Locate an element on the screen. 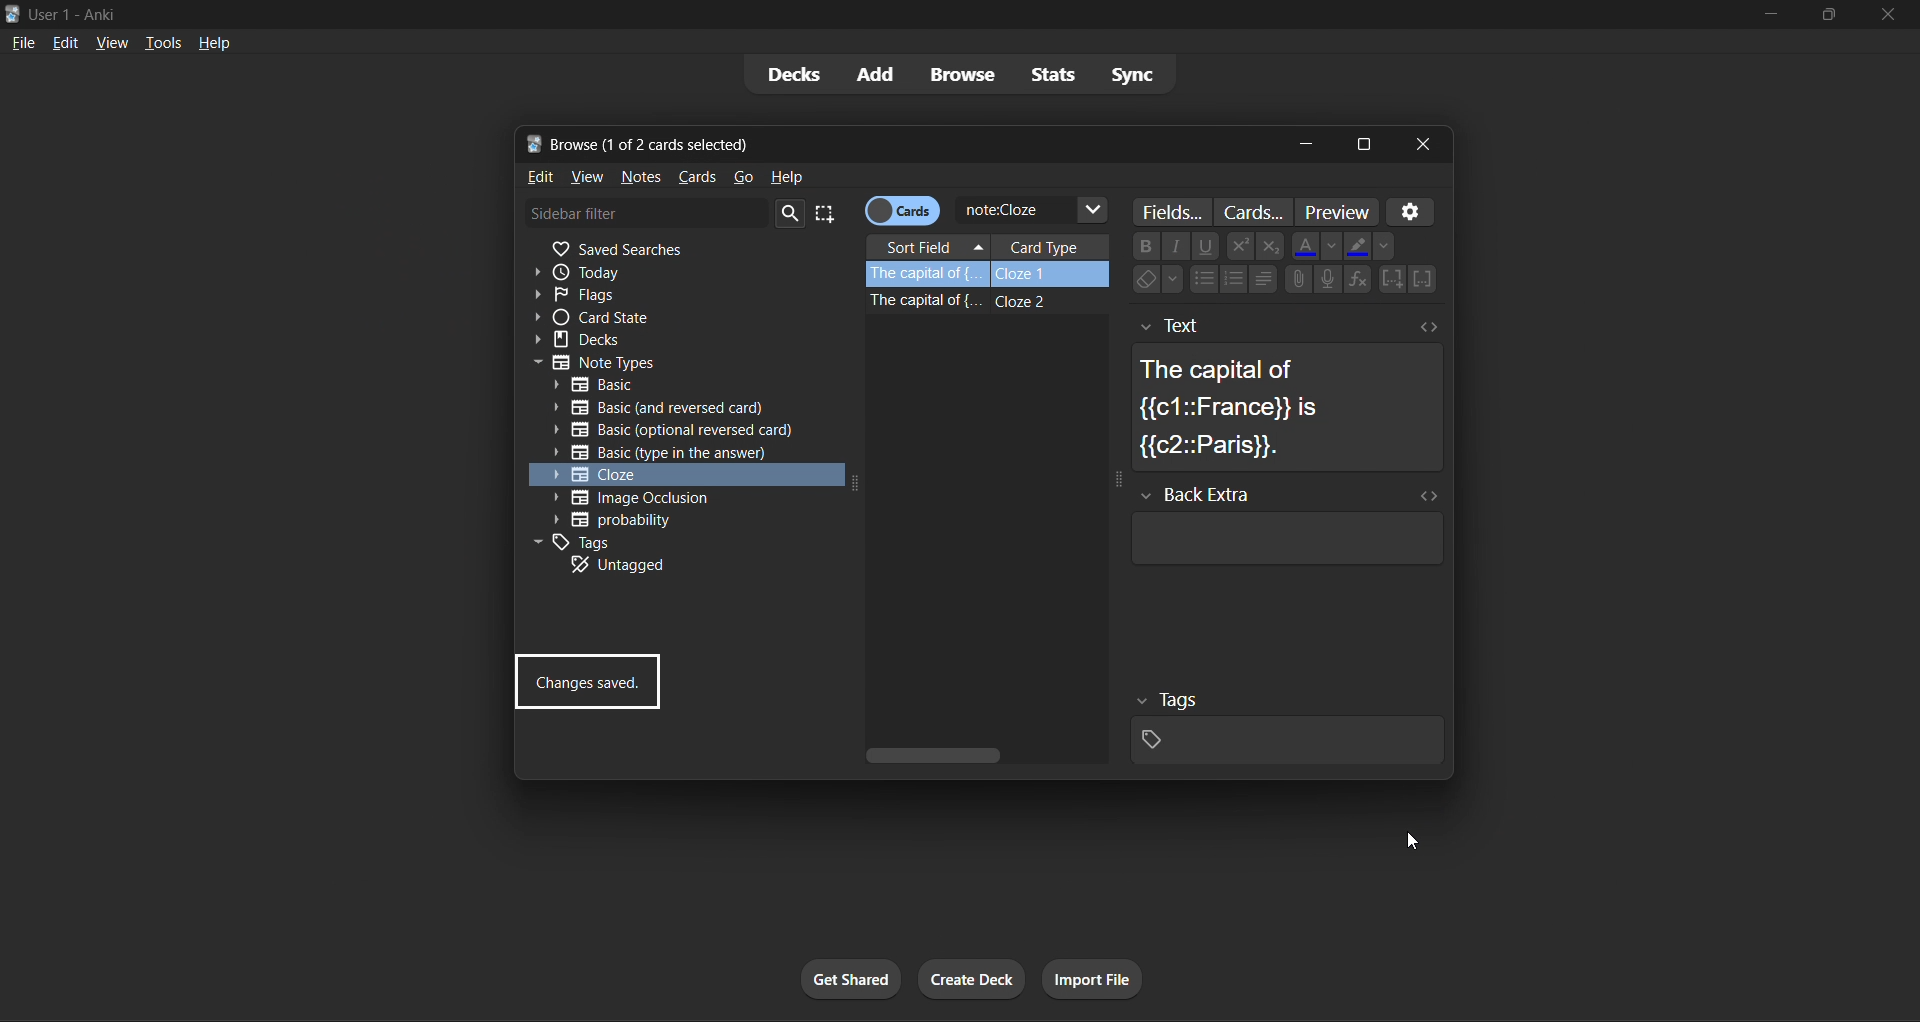  decks filter expand is located at coordinates (678, 340).